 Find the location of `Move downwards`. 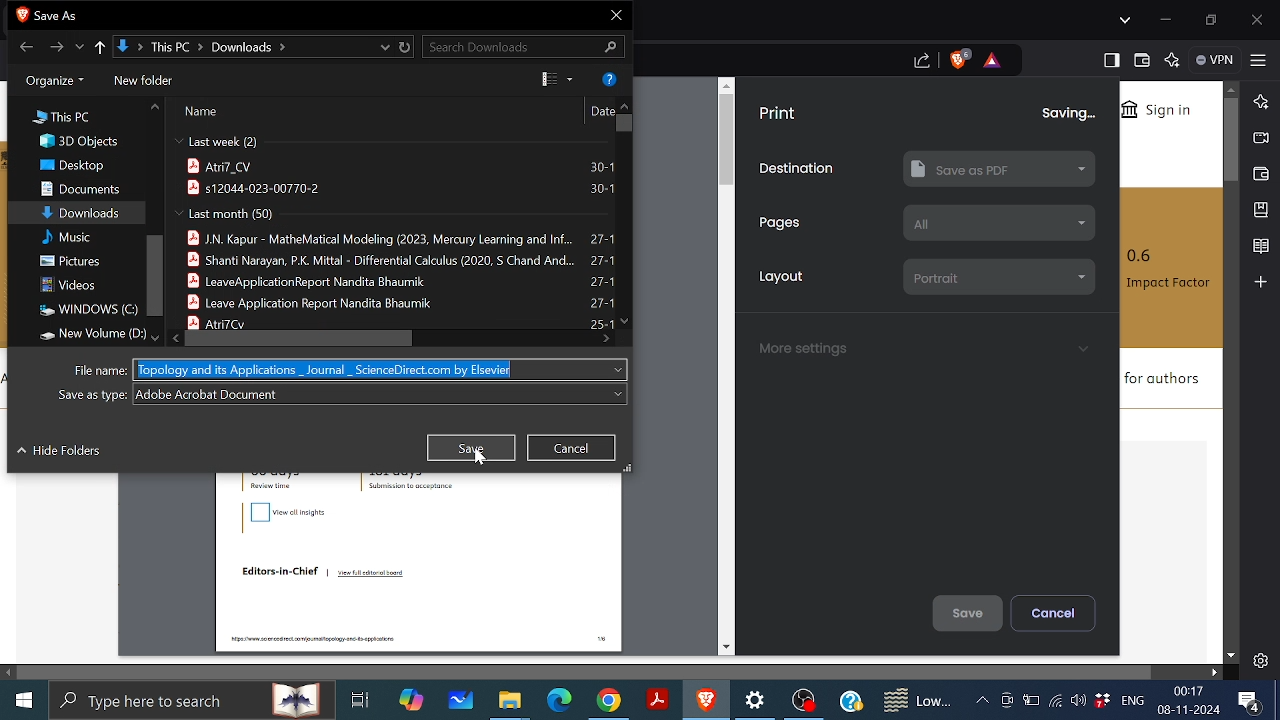

Move downwards is located at coordinates (1230, 657).